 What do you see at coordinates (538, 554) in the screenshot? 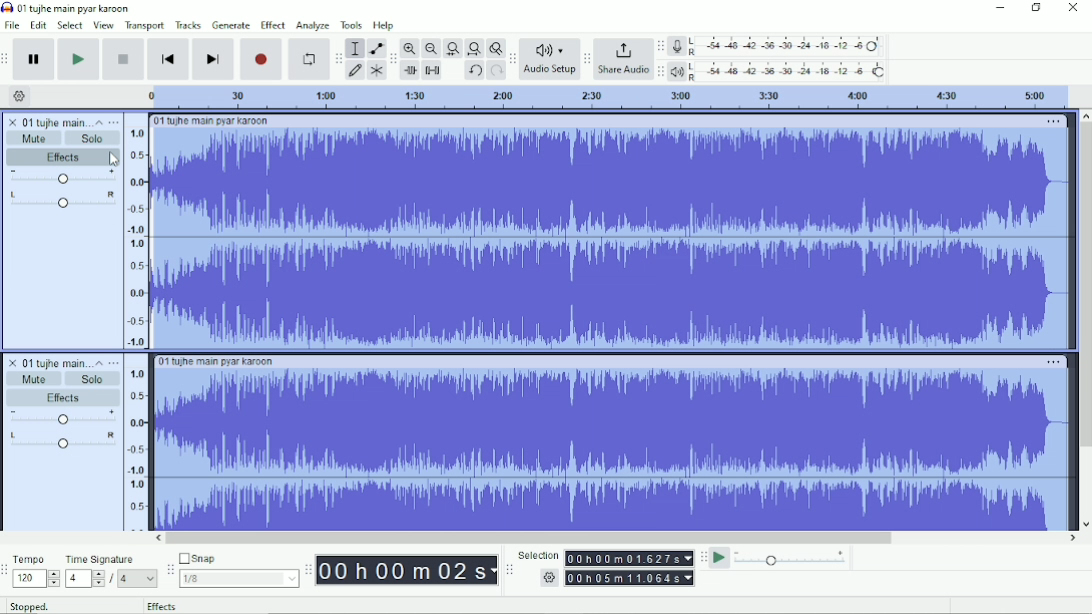
I see `Selection` at bounding box center [538, 554].